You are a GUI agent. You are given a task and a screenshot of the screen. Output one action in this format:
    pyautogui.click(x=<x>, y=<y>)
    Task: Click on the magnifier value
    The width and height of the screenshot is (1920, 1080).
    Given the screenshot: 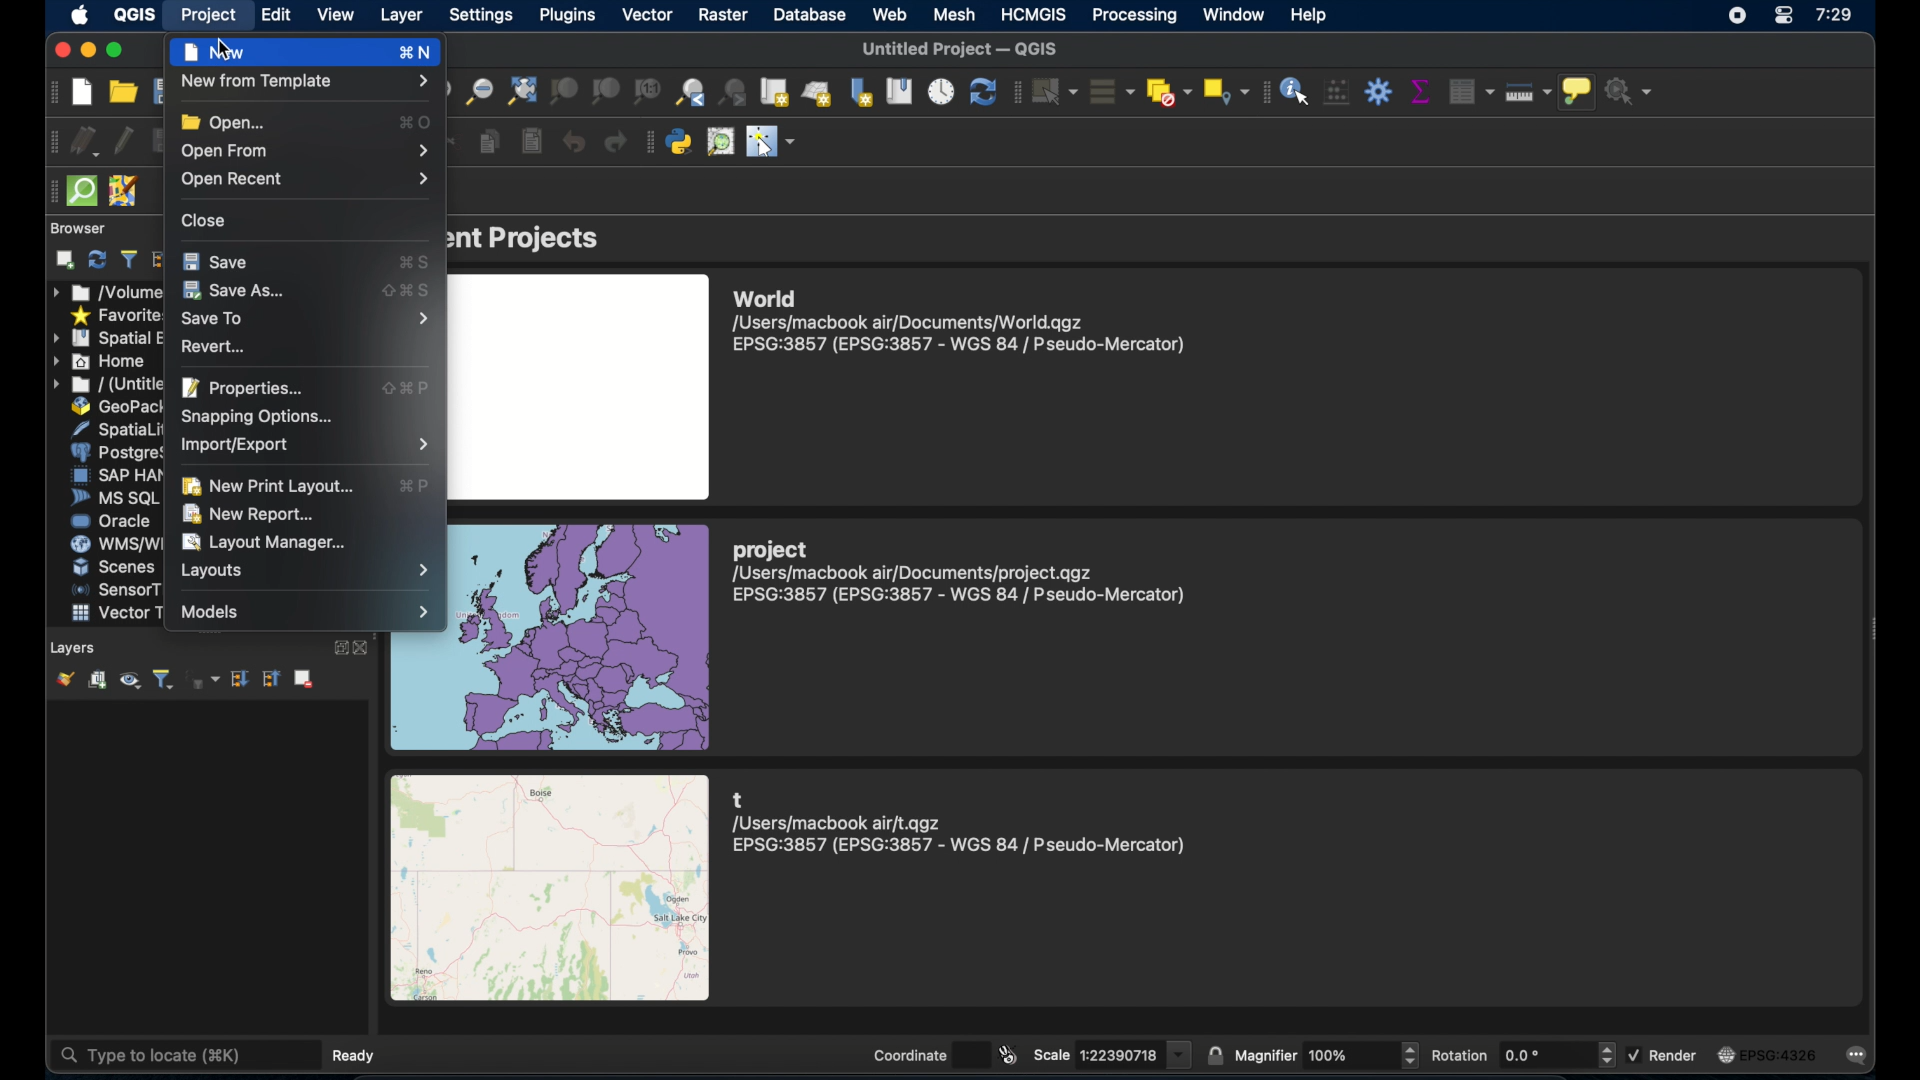 What is the action you would take?
    pyautogui.click(x=1352, y=1055)
    